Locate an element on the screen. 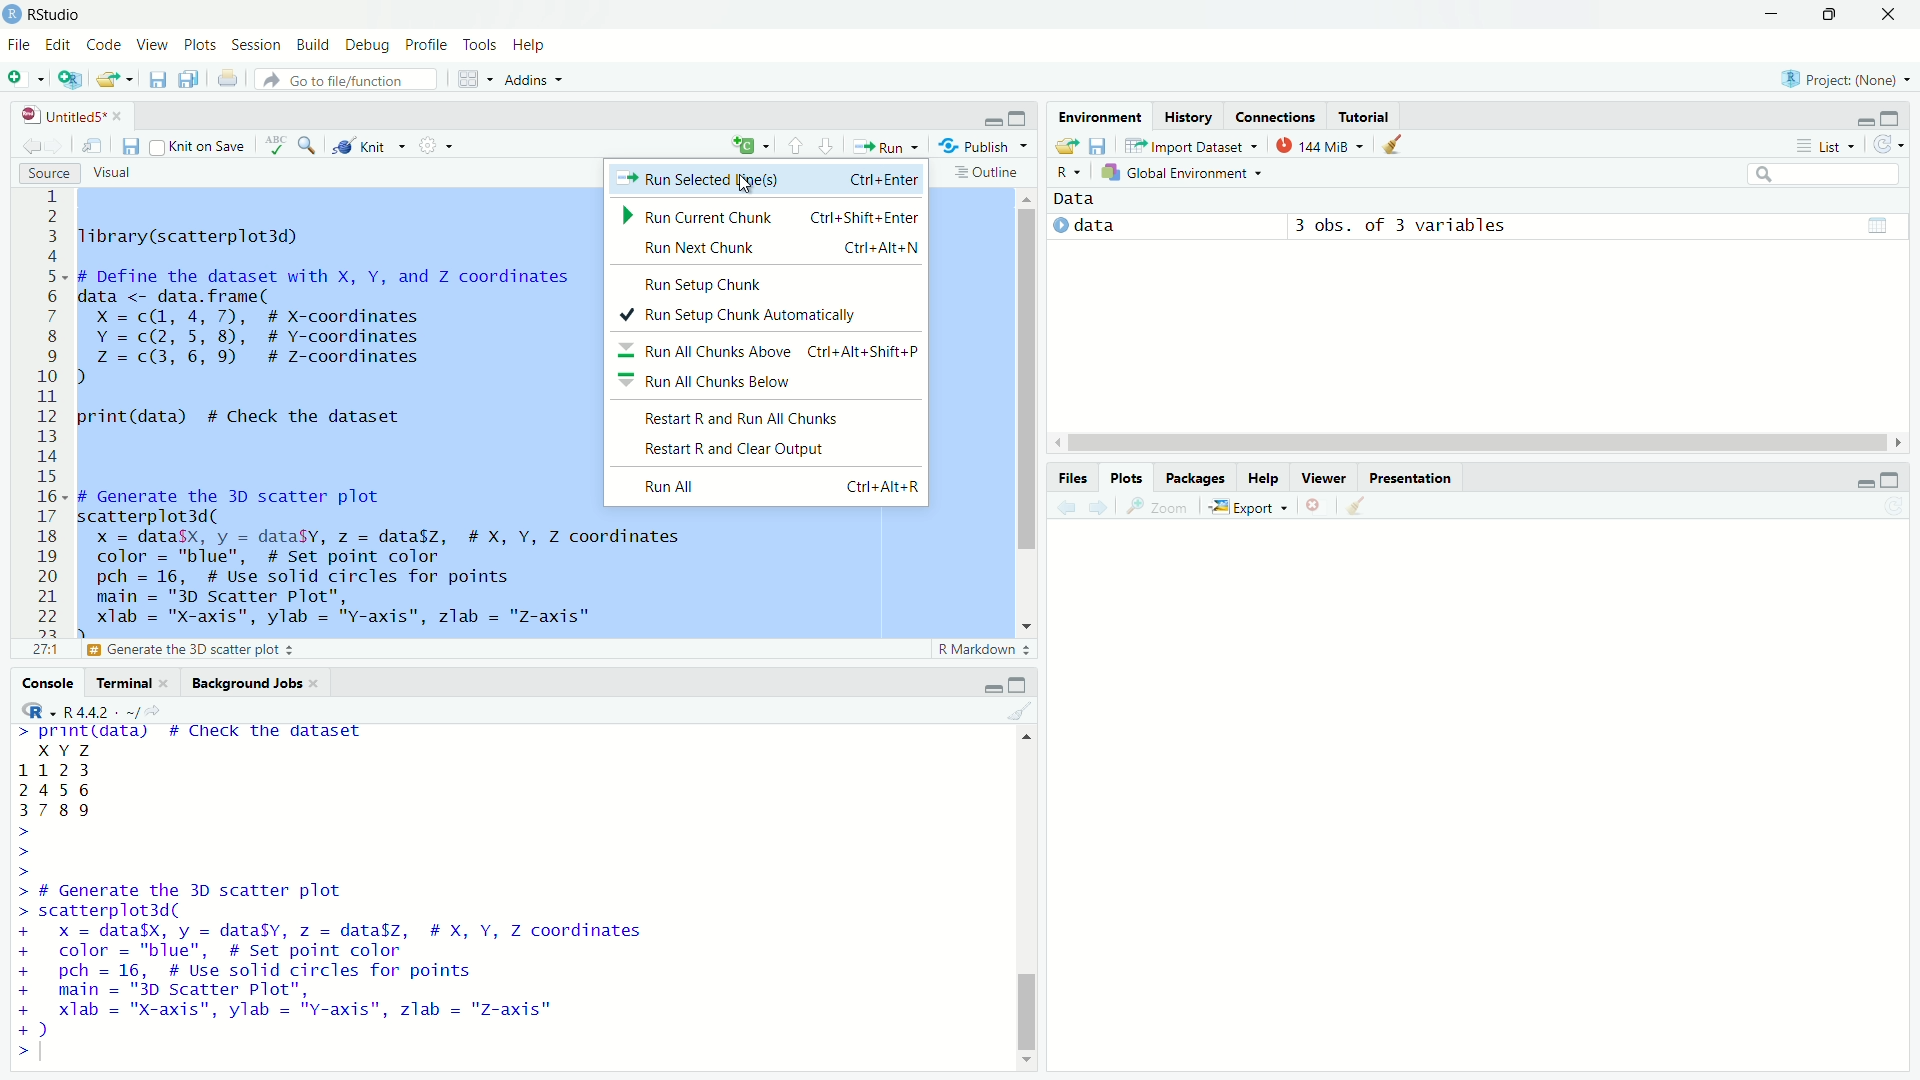 The height and width of the screenshot is (1080, 1920). open an existing file is located at coordinates (118, 82).